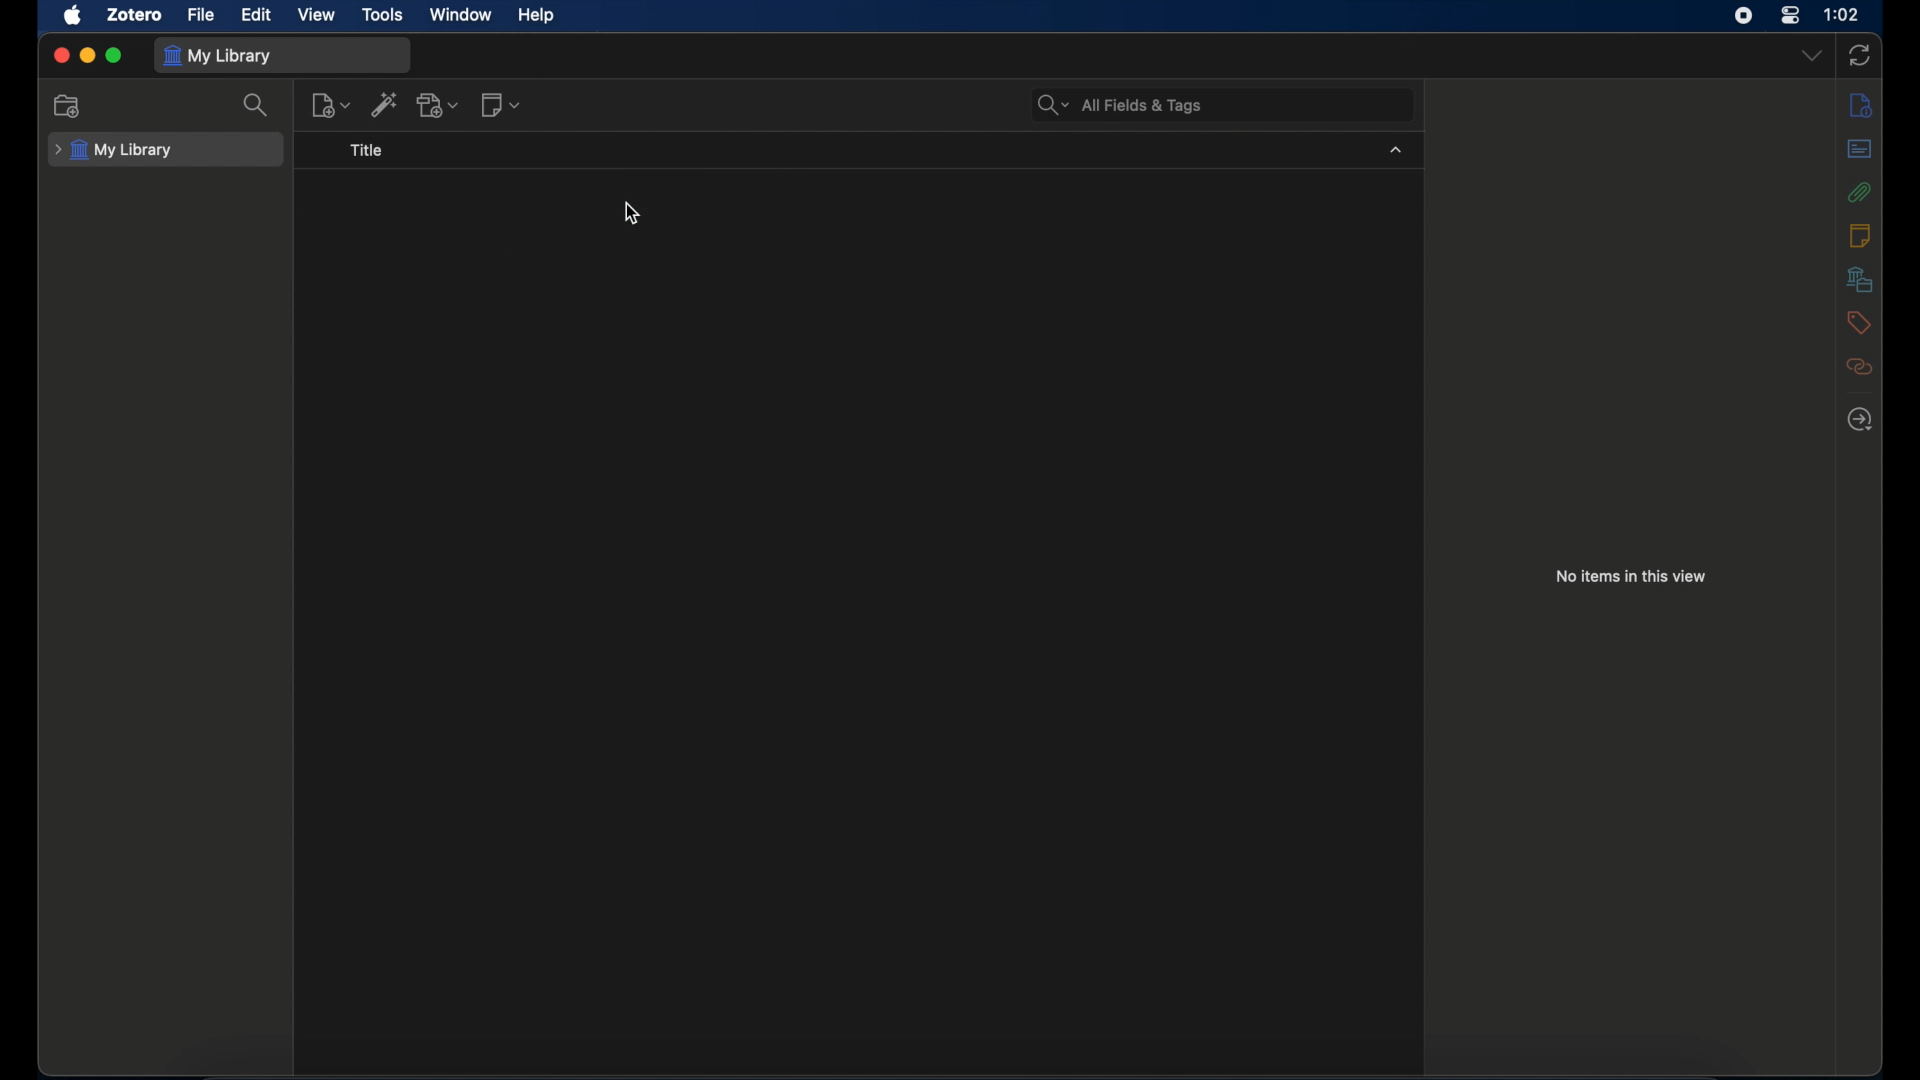  I want to click on new collection, so click(65, 106).